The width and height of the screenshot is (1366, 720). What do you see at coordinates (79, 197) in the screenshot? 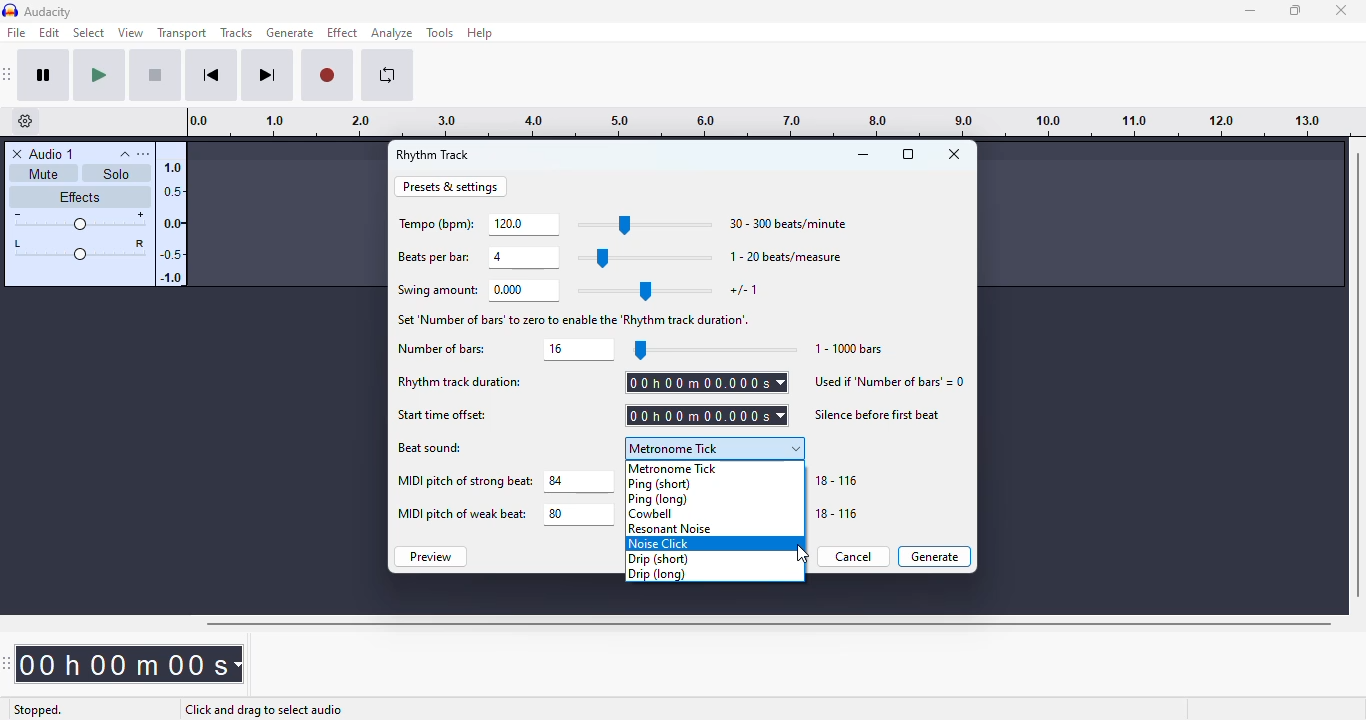
I see `effects` at bounding box center [79, 197].